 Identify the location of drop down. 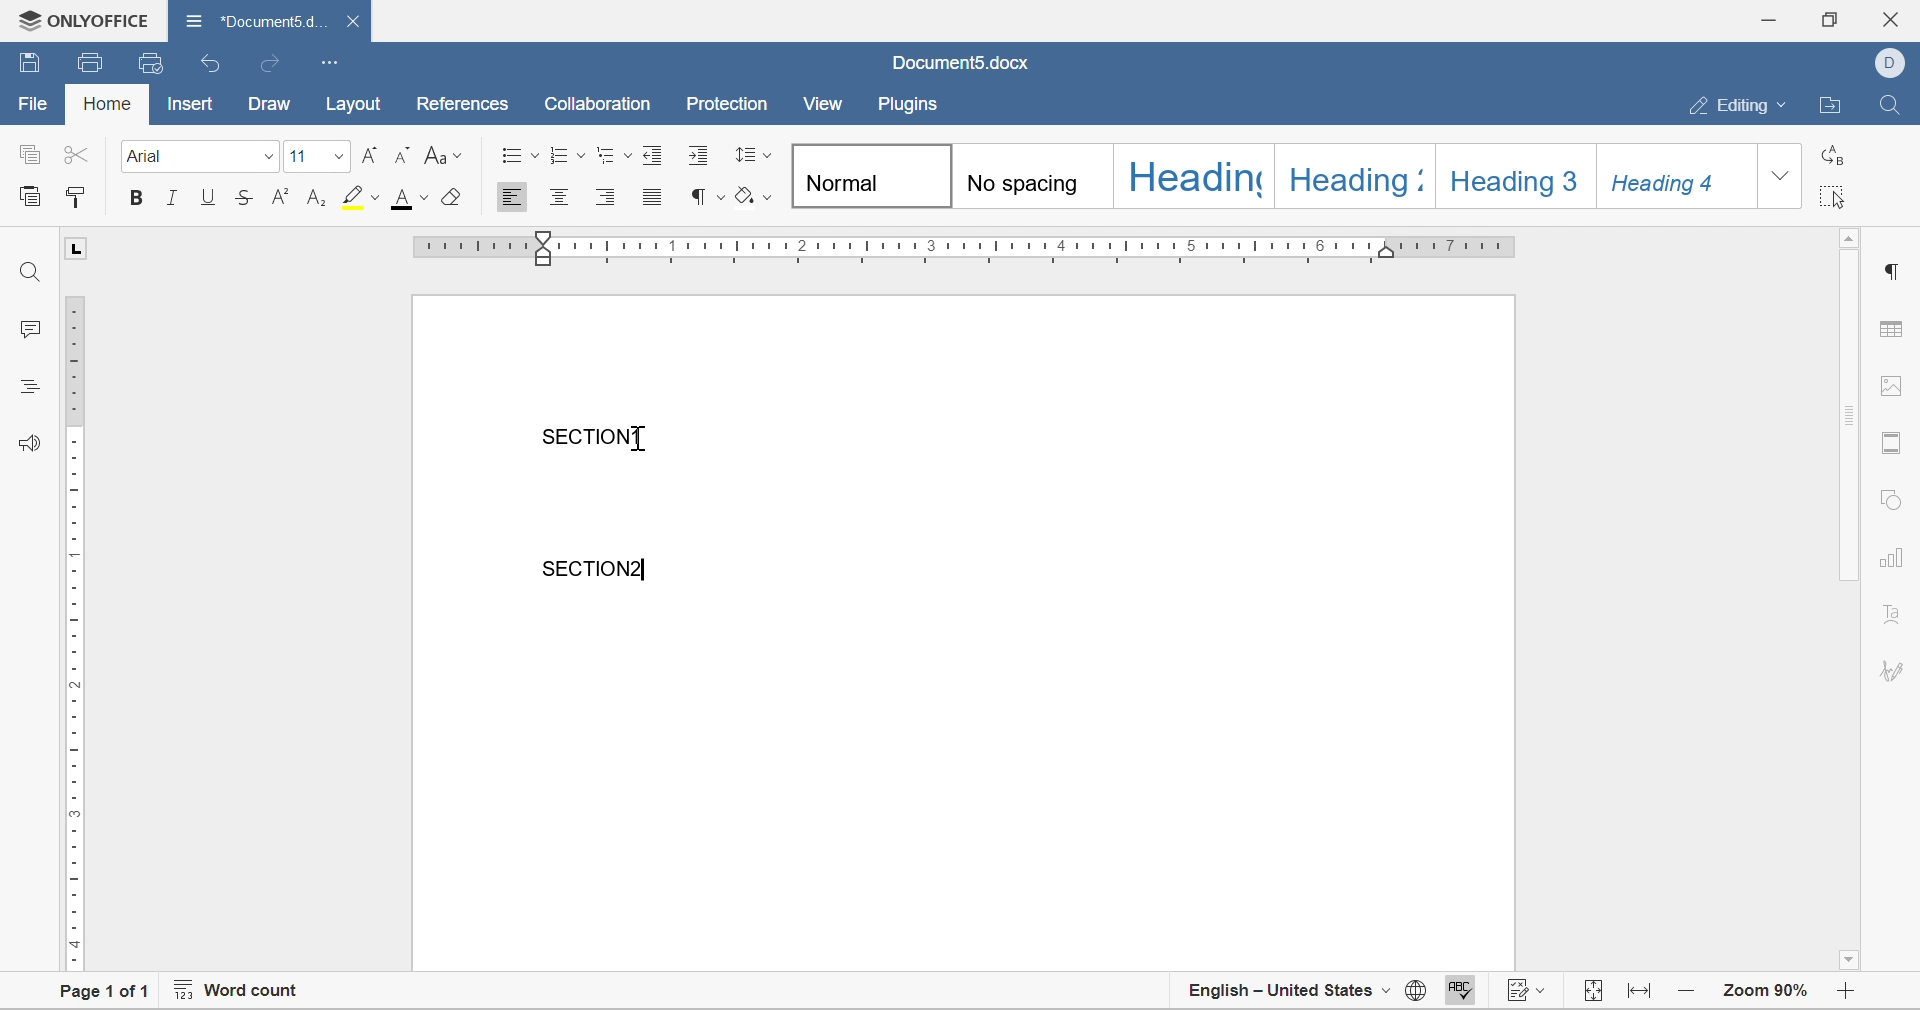
(268, 158).